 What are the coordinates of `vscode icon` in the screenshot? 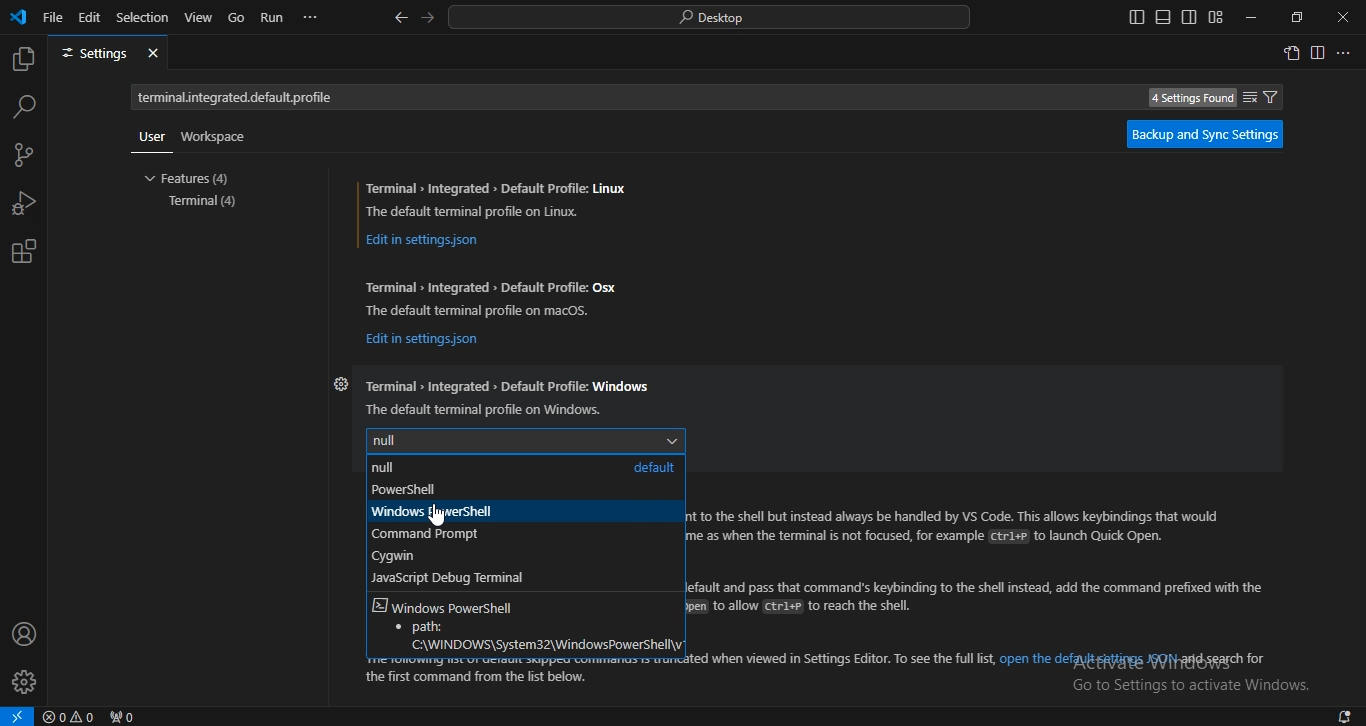 It's located at (18, 18).